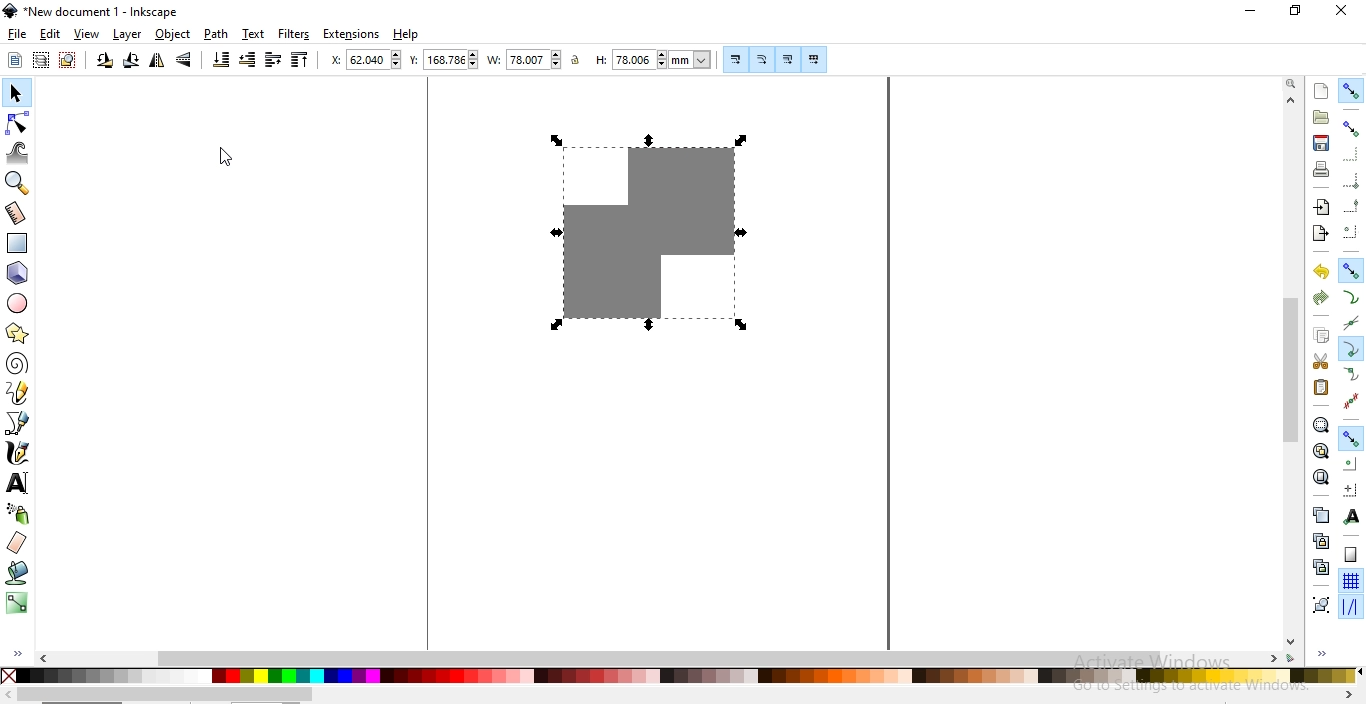 The height and width of the screenshot is (704, 1366). I want to click on group objects, so click(1320, 606).